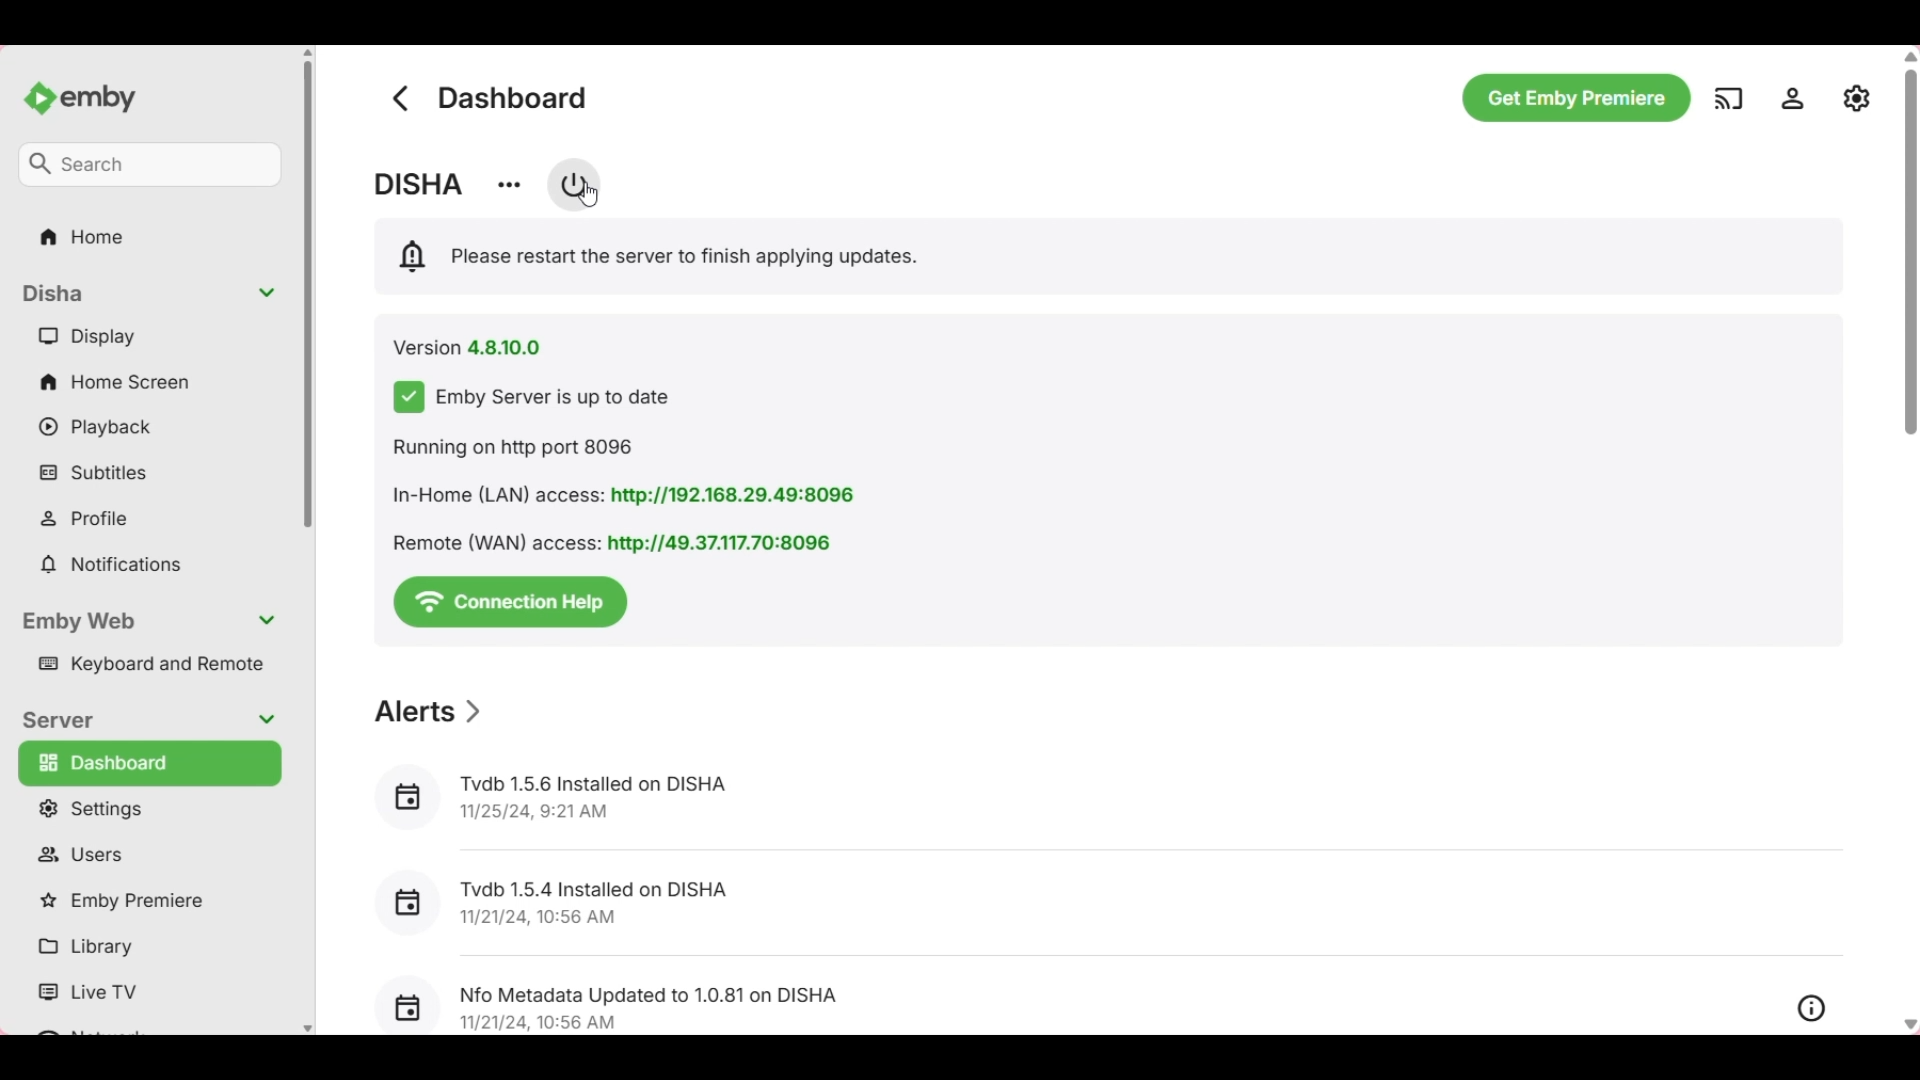 Image resolution: width=1920 pixels, height=1080 pixels. What do you see at coordinates (308, 295) in the screenshot?
I see `Vertical slide bar for left panel` at bounding box center [308, 295].